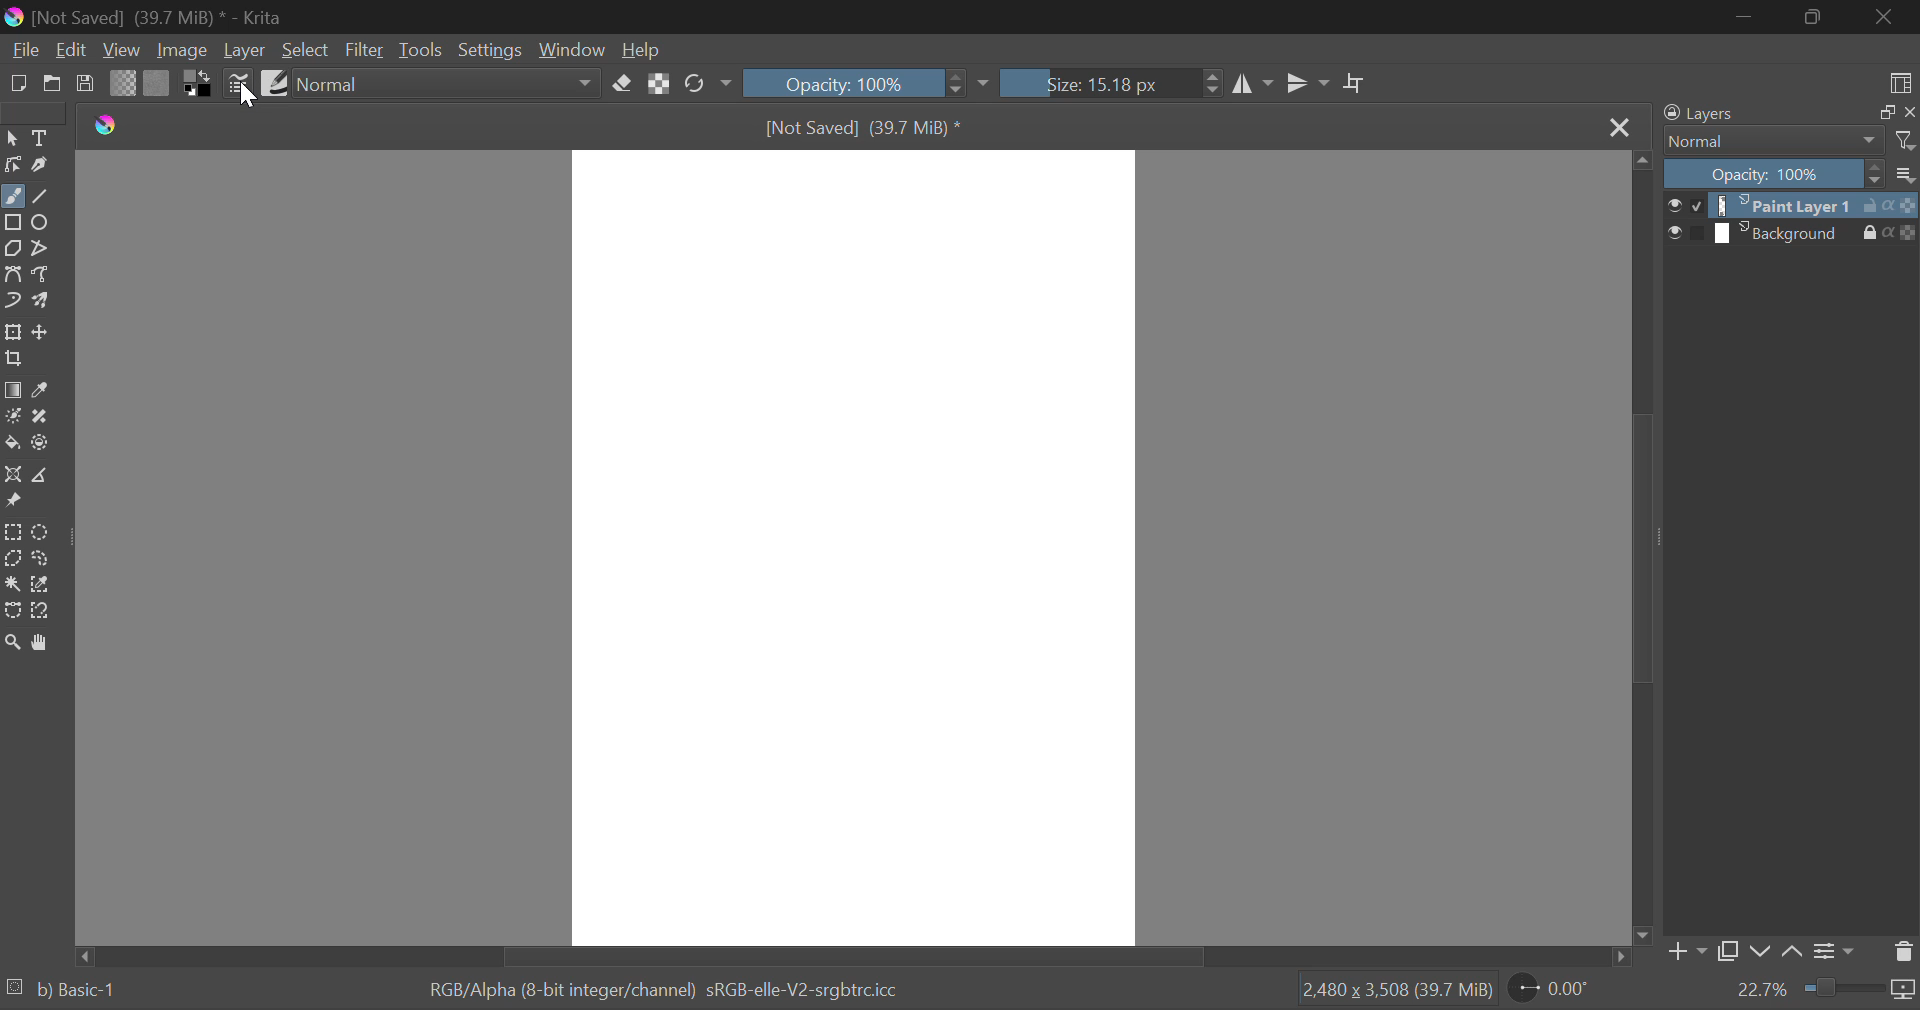 The height and width of the screenshot is (1010, 1920). I want to click on Dynamic Brush, so click(12, 301).